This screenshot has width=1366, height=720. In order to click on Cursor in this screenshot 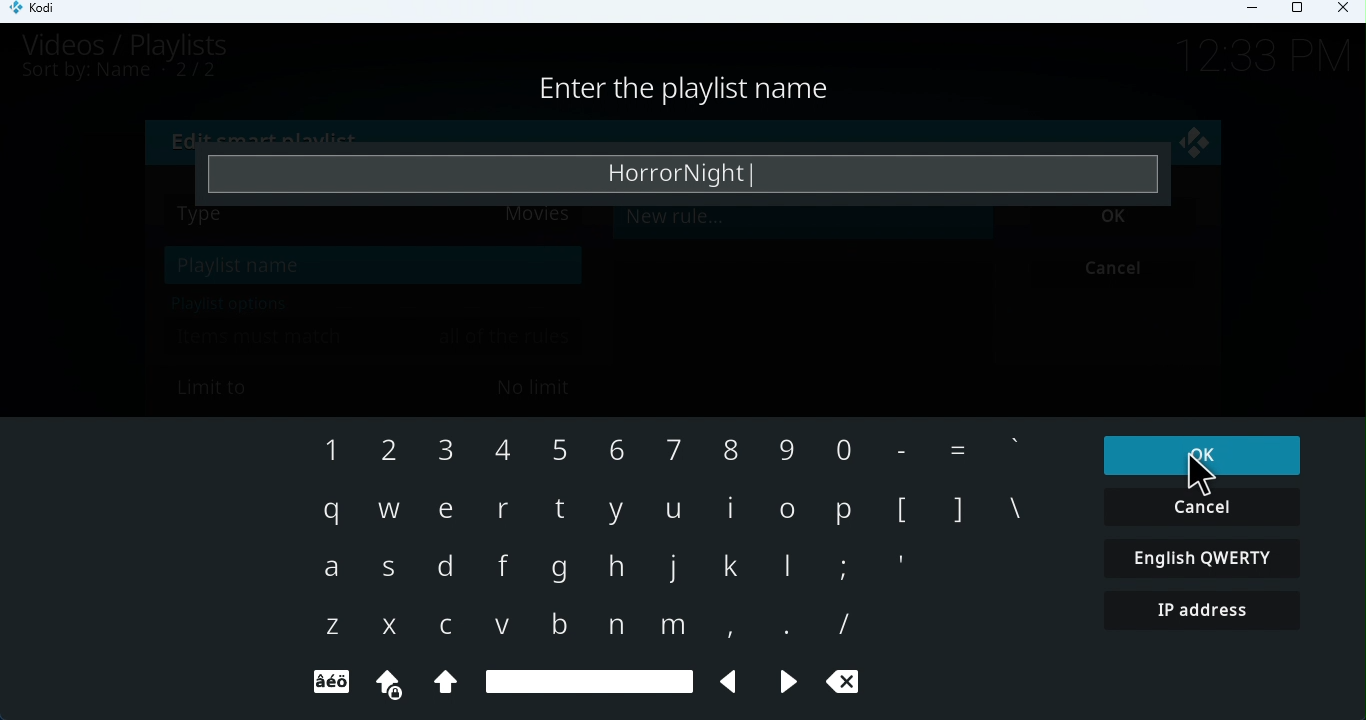, I will do `click(1200, 474)`.